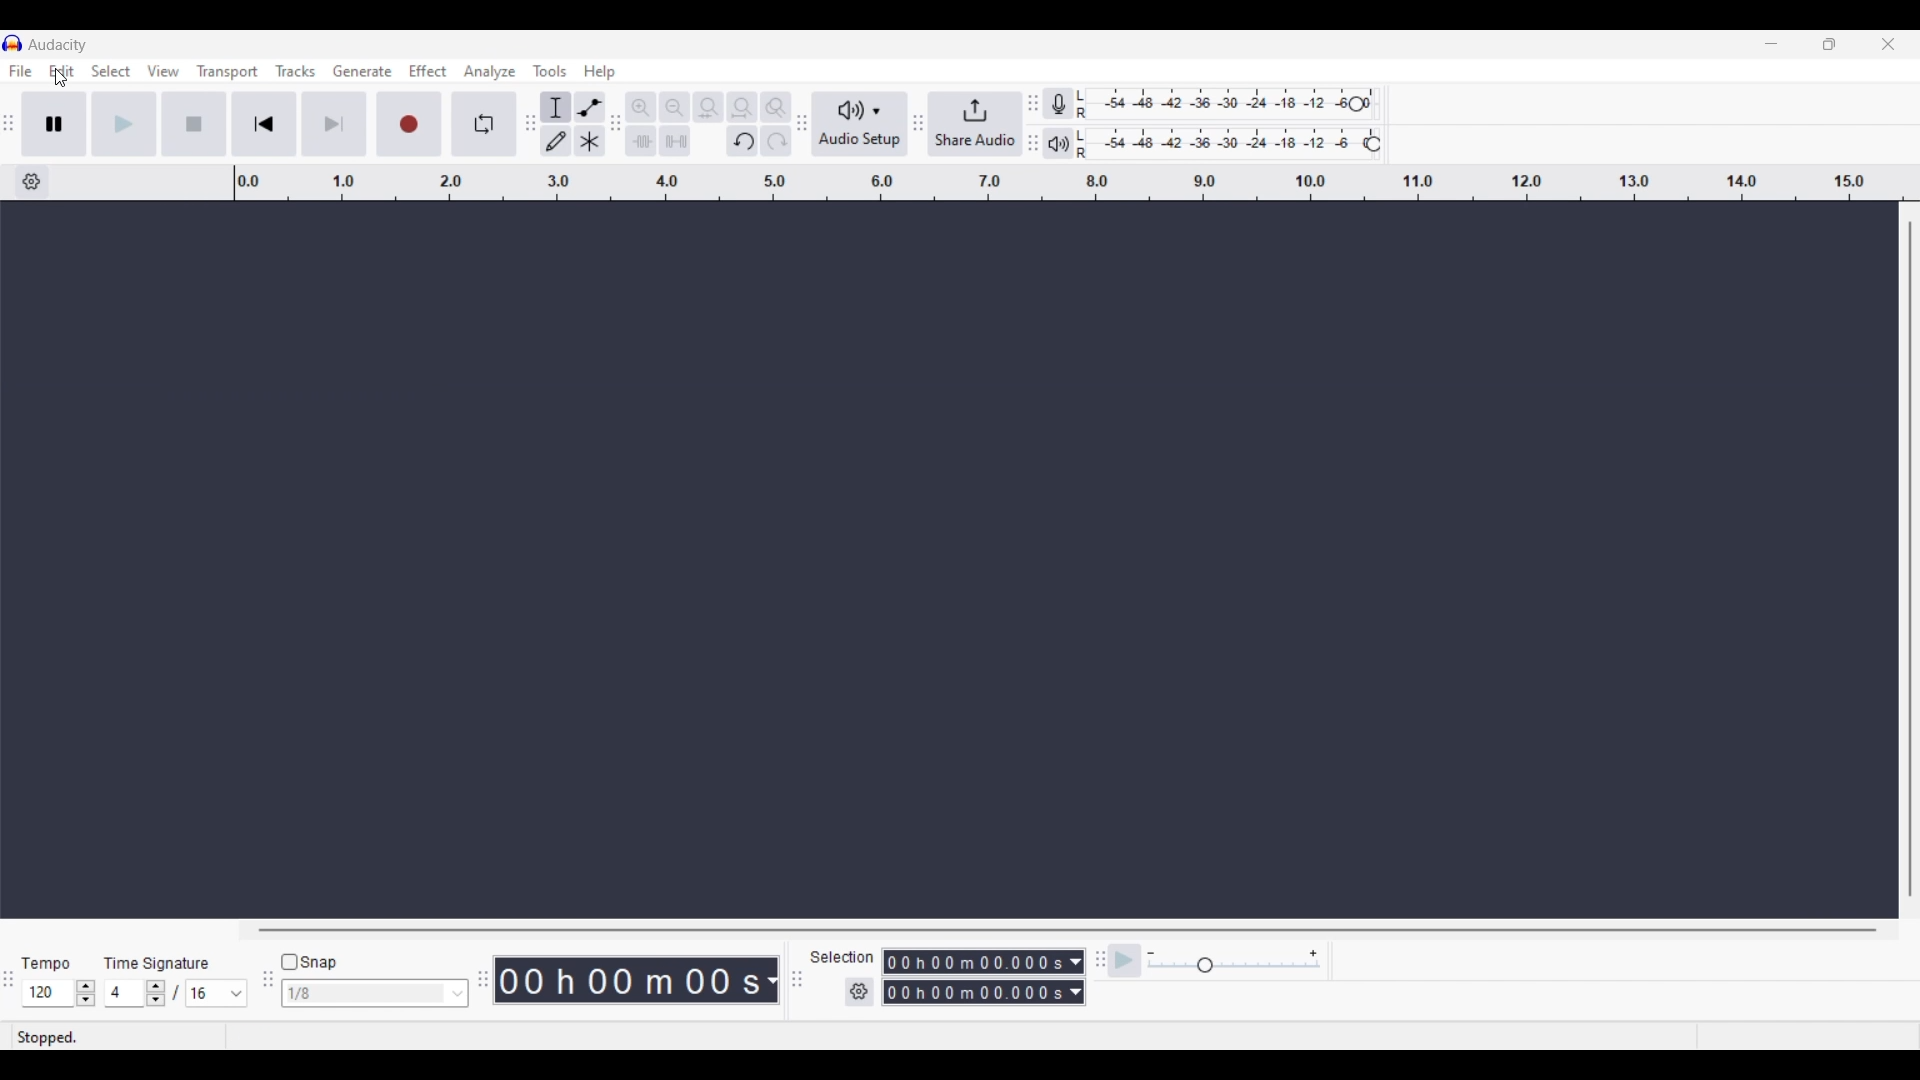 This screenshot has width=1920, height=1080. Describe the element at coordinates (772, 980) in the screenshot. I see `Metrics to calculate recording` at that location.